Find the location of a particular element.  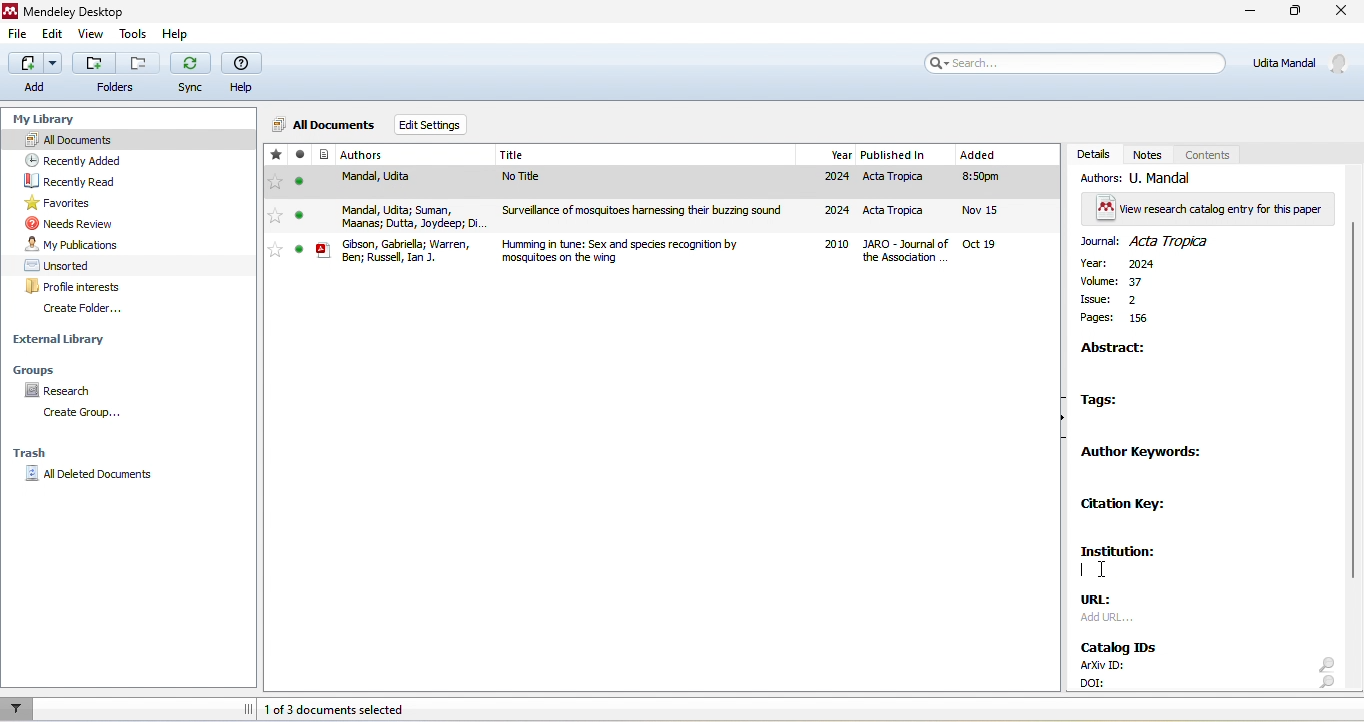

groups is located at coordinates (54, 369).